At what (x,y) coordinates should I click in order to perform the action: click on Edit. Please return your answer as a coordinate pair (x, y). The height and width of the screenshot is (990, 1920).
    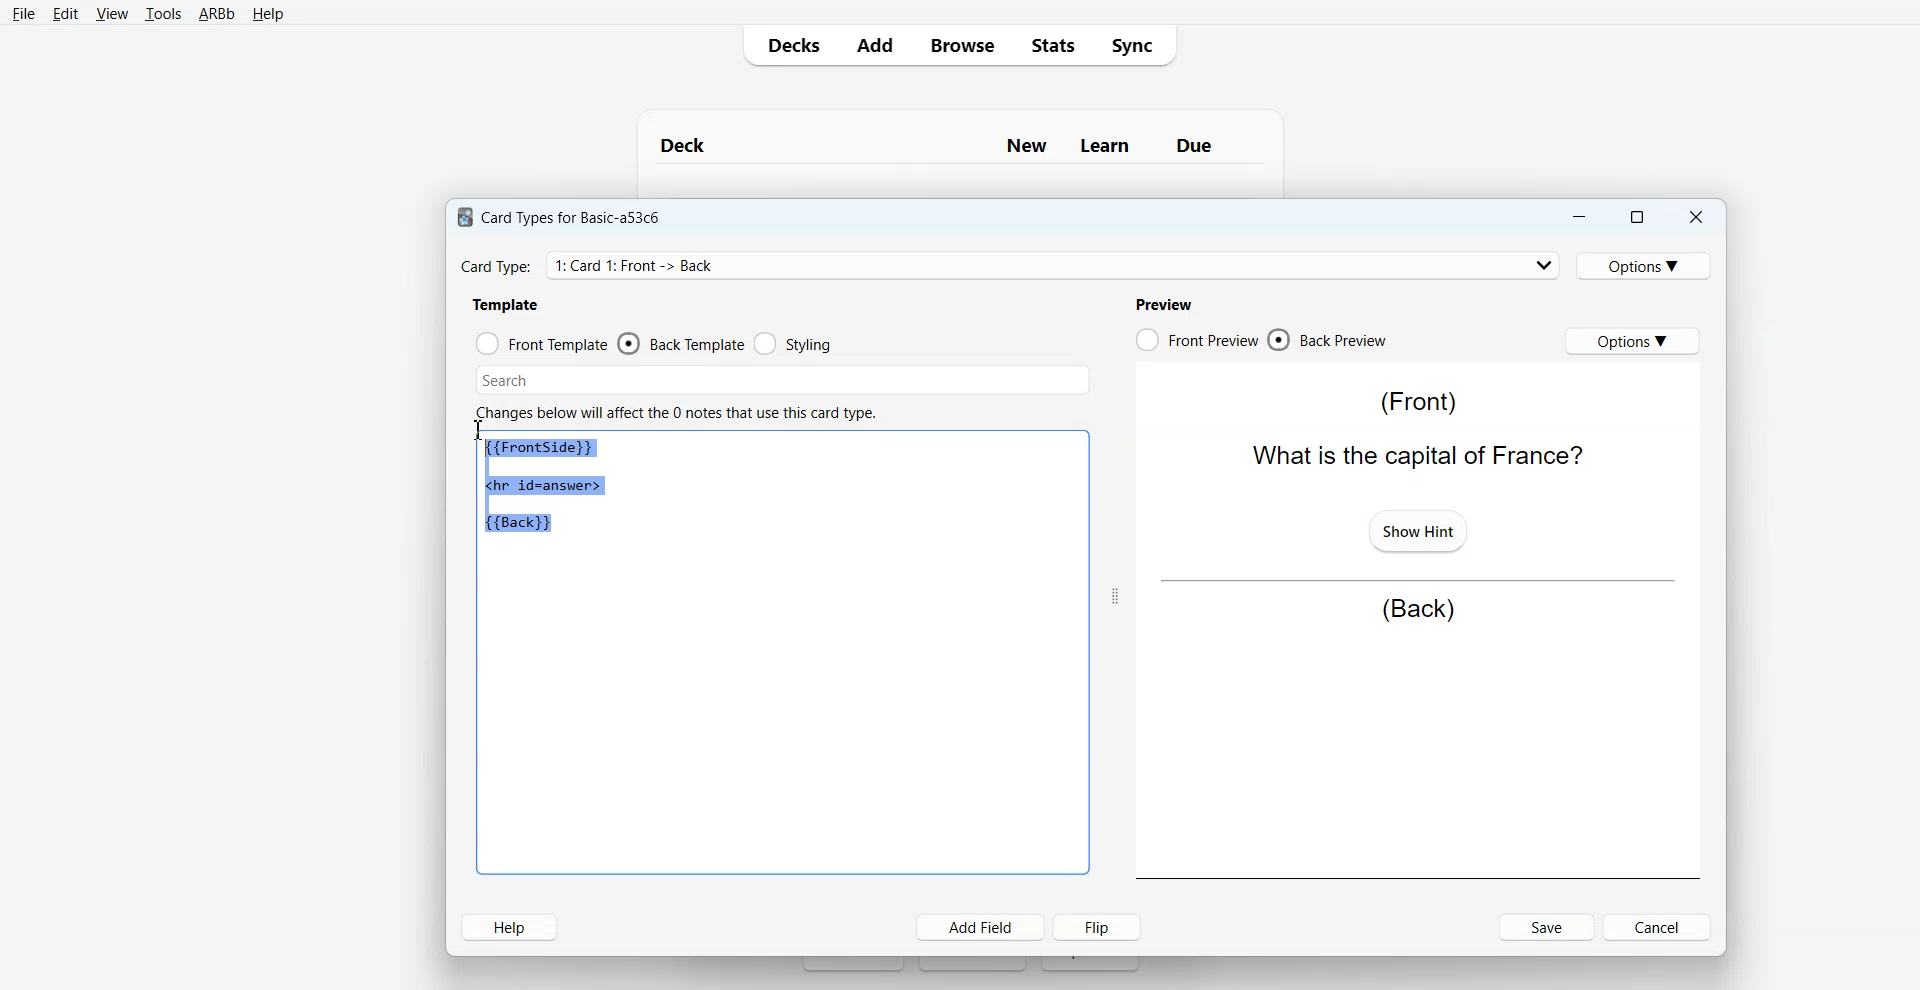
    Looking at the image, I should click on (66, 14).